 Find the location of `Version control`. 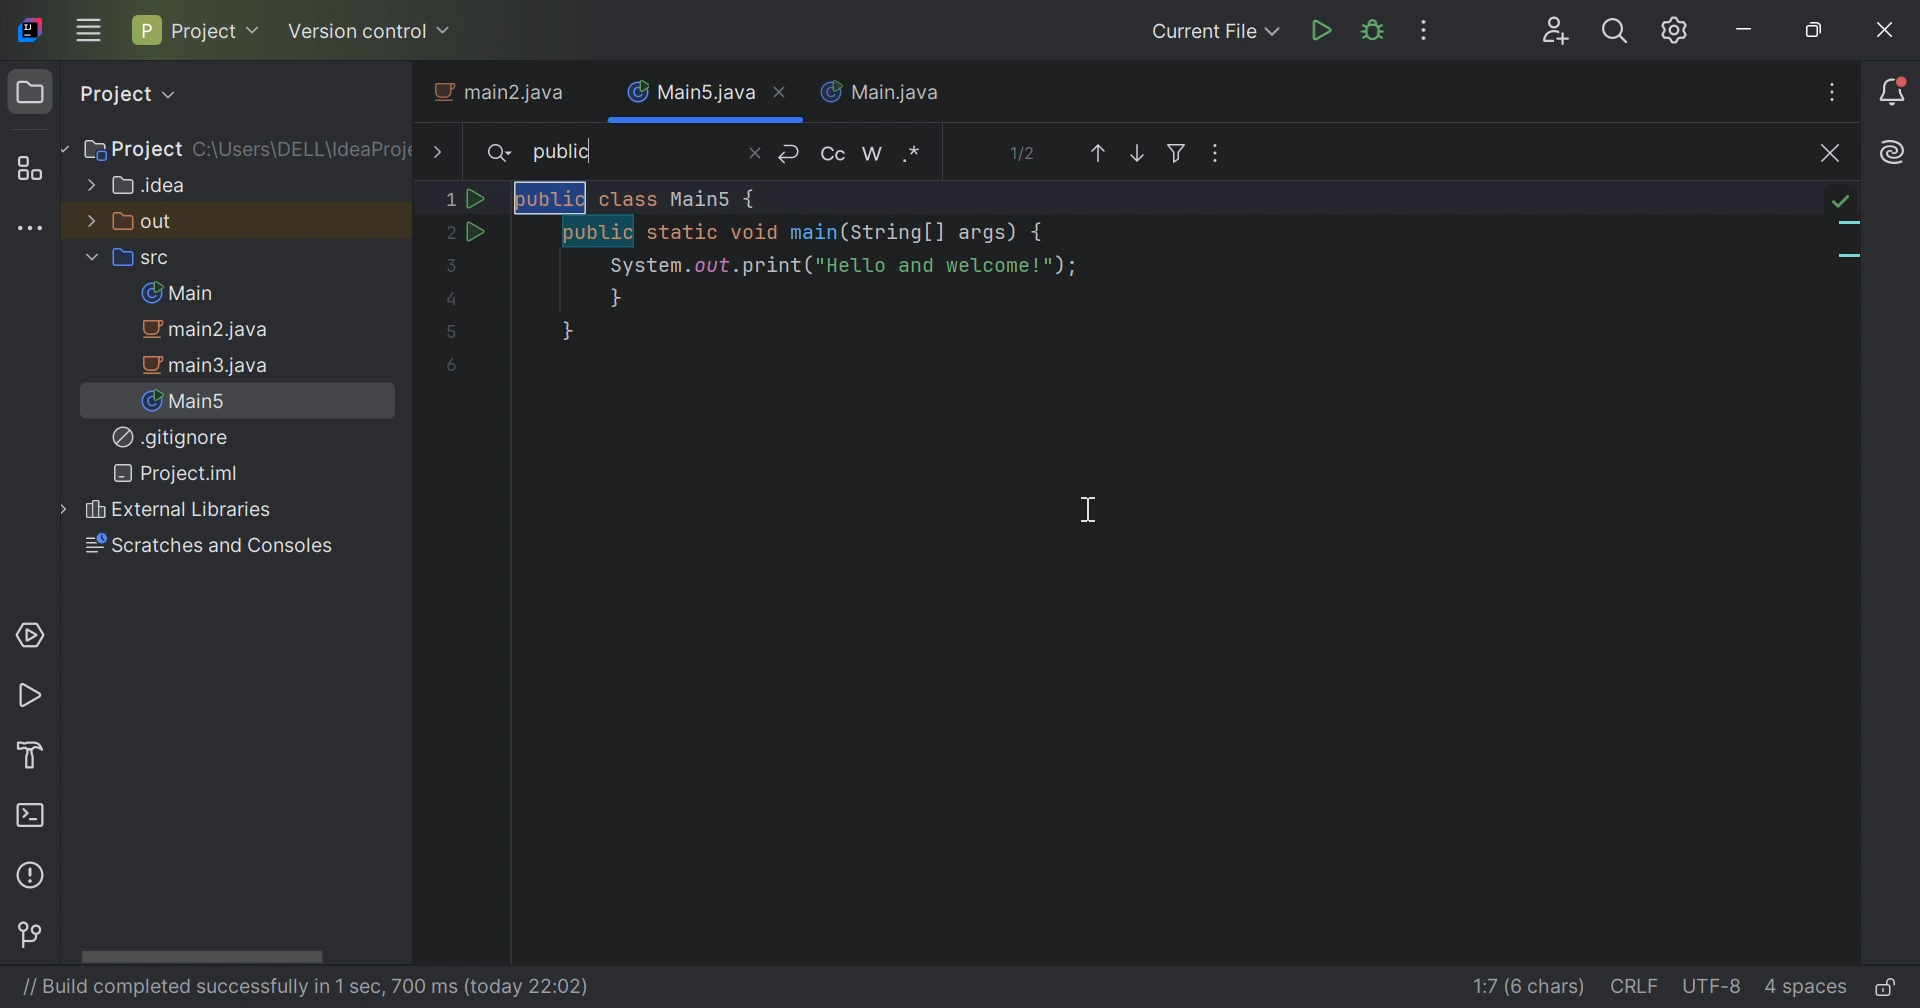

Version control is located at coordinates (369, 33).